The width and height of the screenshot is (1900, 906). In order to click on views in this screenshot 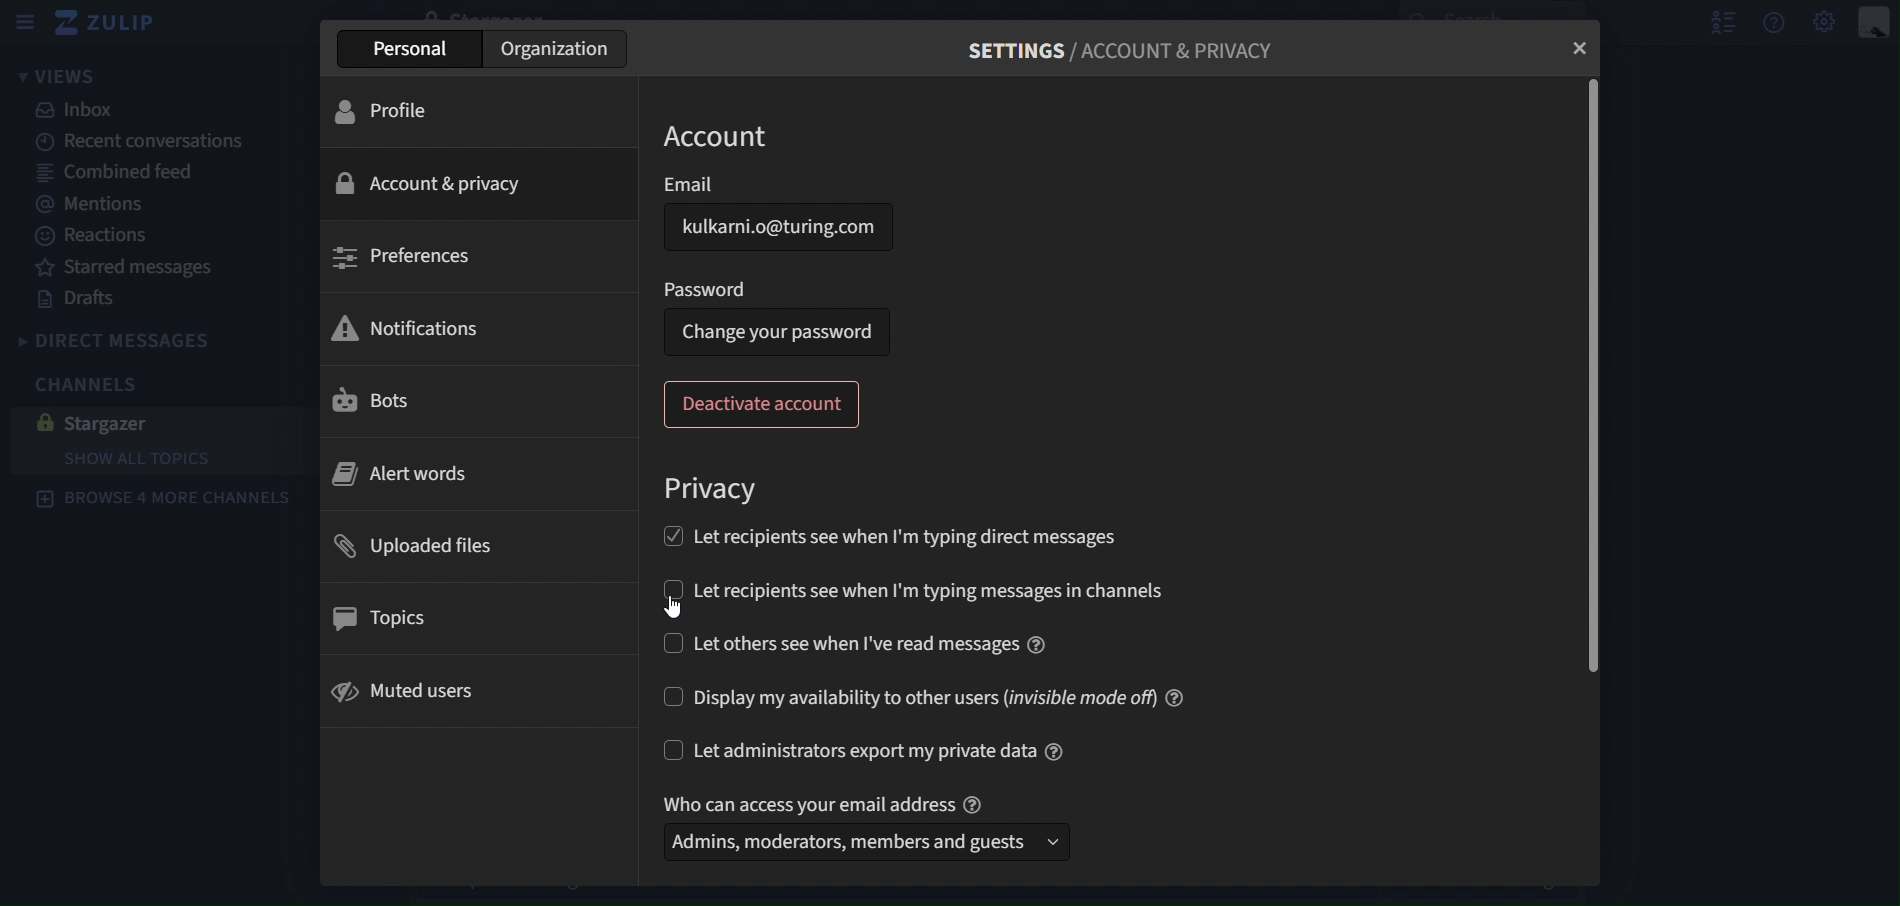, I will do `click(58, 77)`.